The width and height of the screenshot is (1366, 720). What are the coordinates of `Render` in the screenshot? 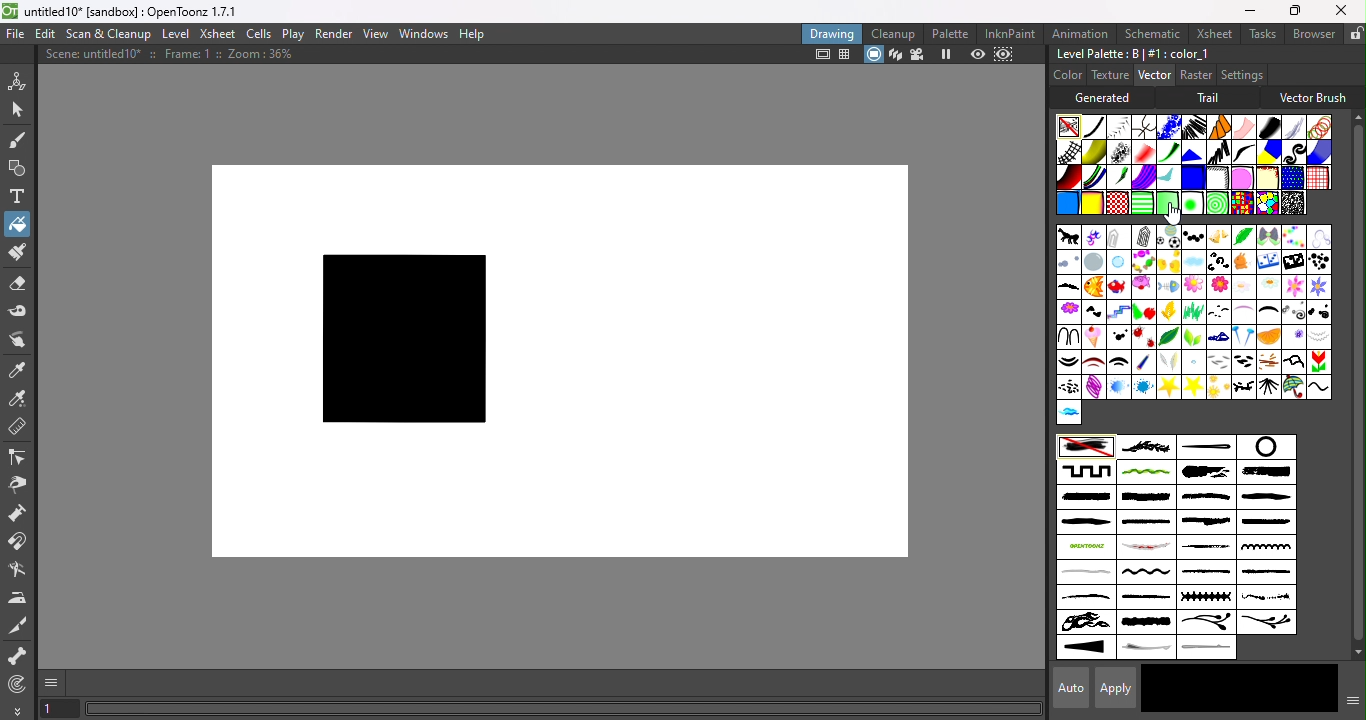 It's located at (335, 33).